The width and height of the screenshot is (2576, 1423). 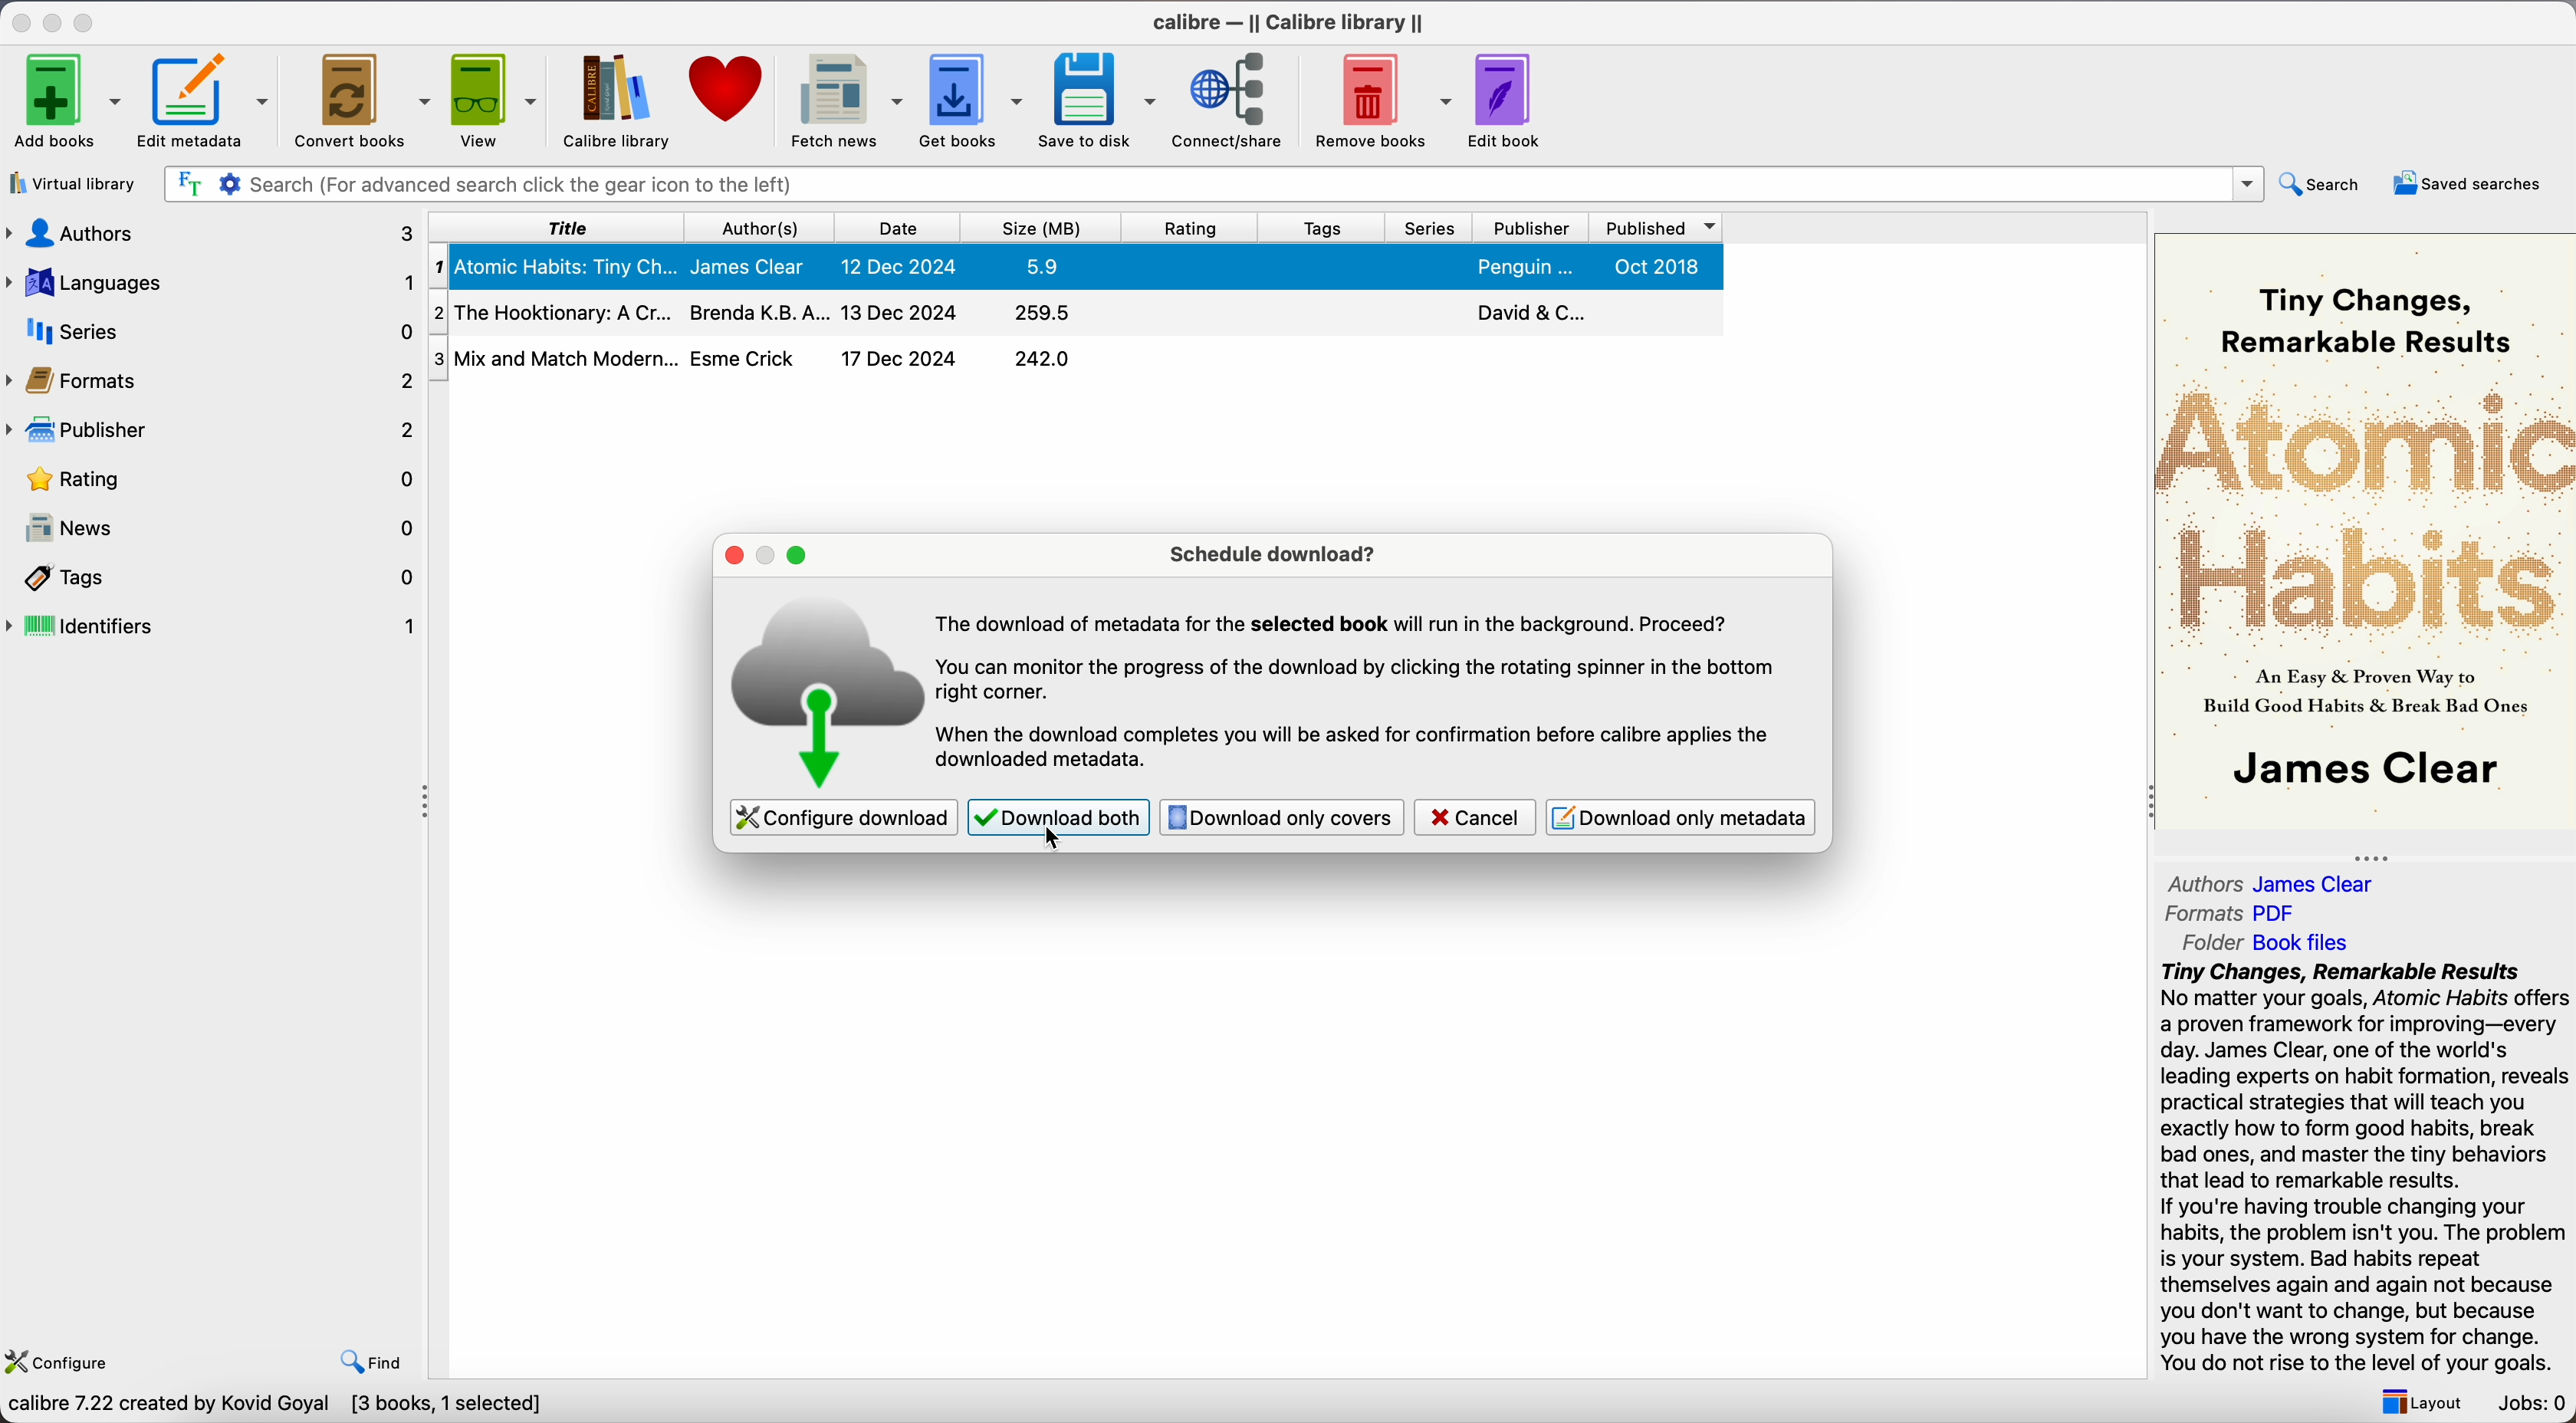 What do you see at coordinates (1191, 227) in the screenshot?
I see `rating` at bounding box center [1191, 227].